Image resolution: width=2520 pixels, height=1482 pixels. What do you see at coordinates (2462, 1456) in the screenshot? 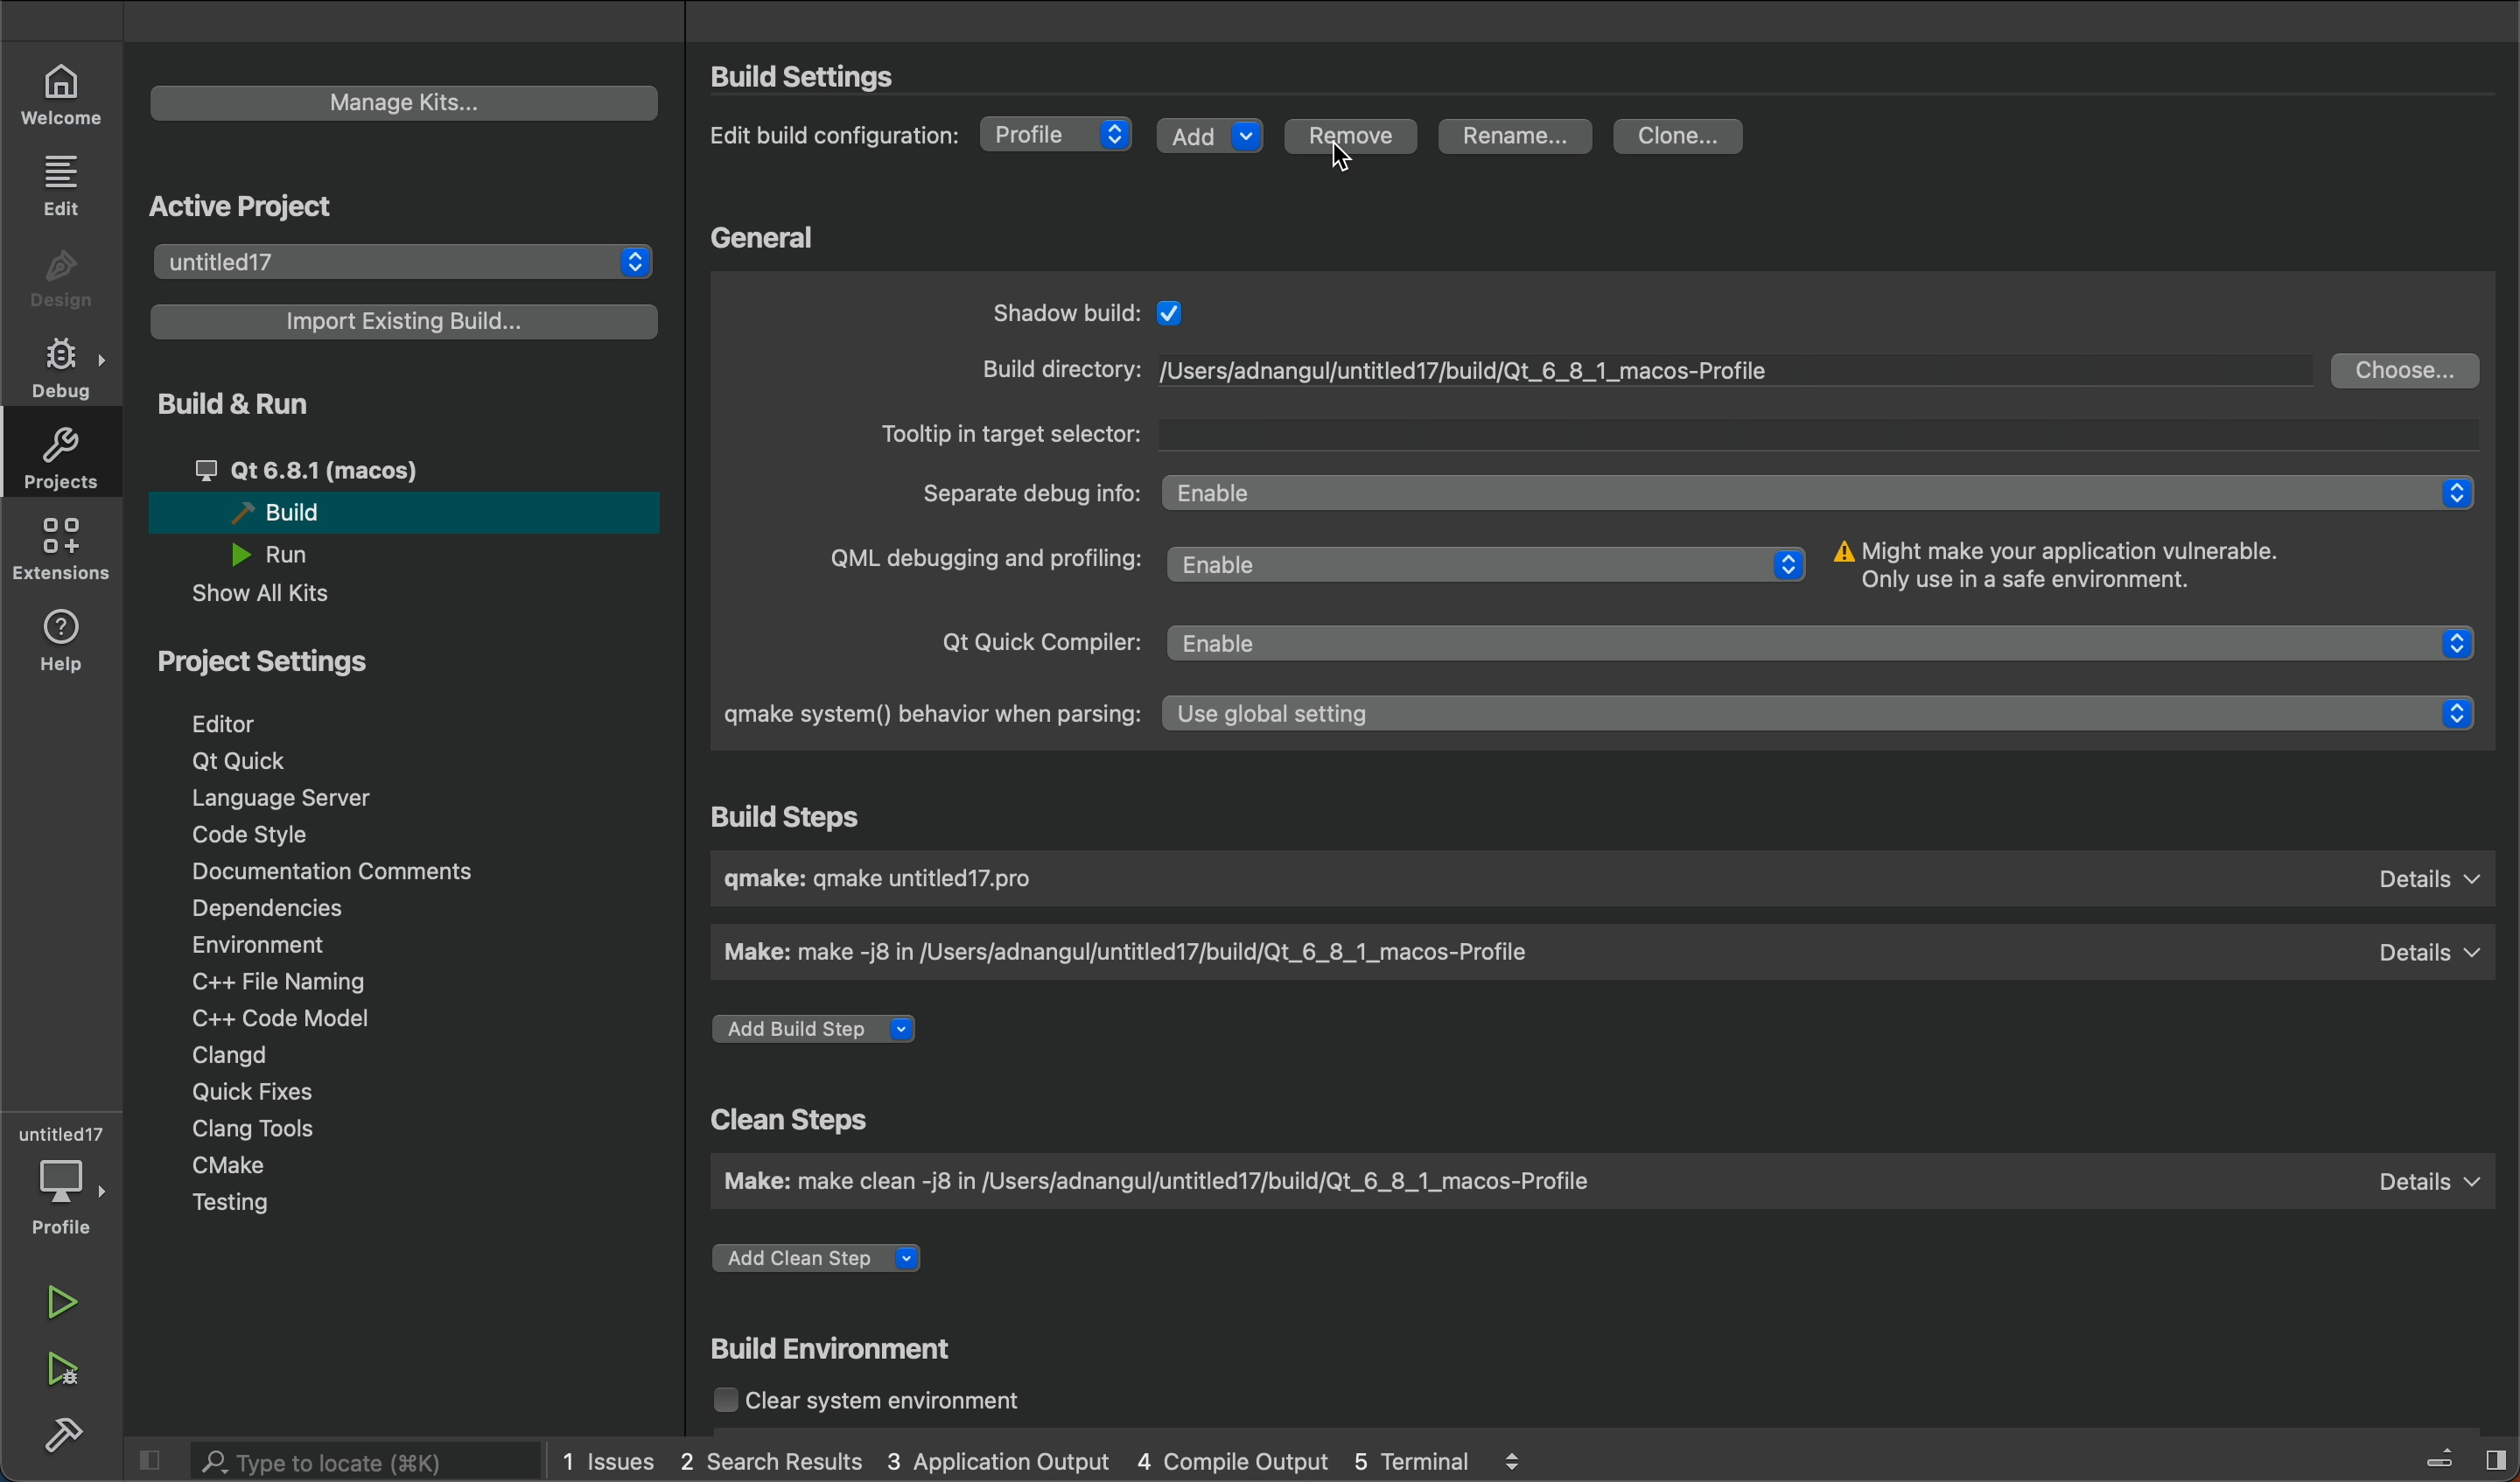
I see `toggle sidebar` at bounding box center [2462, 1456].